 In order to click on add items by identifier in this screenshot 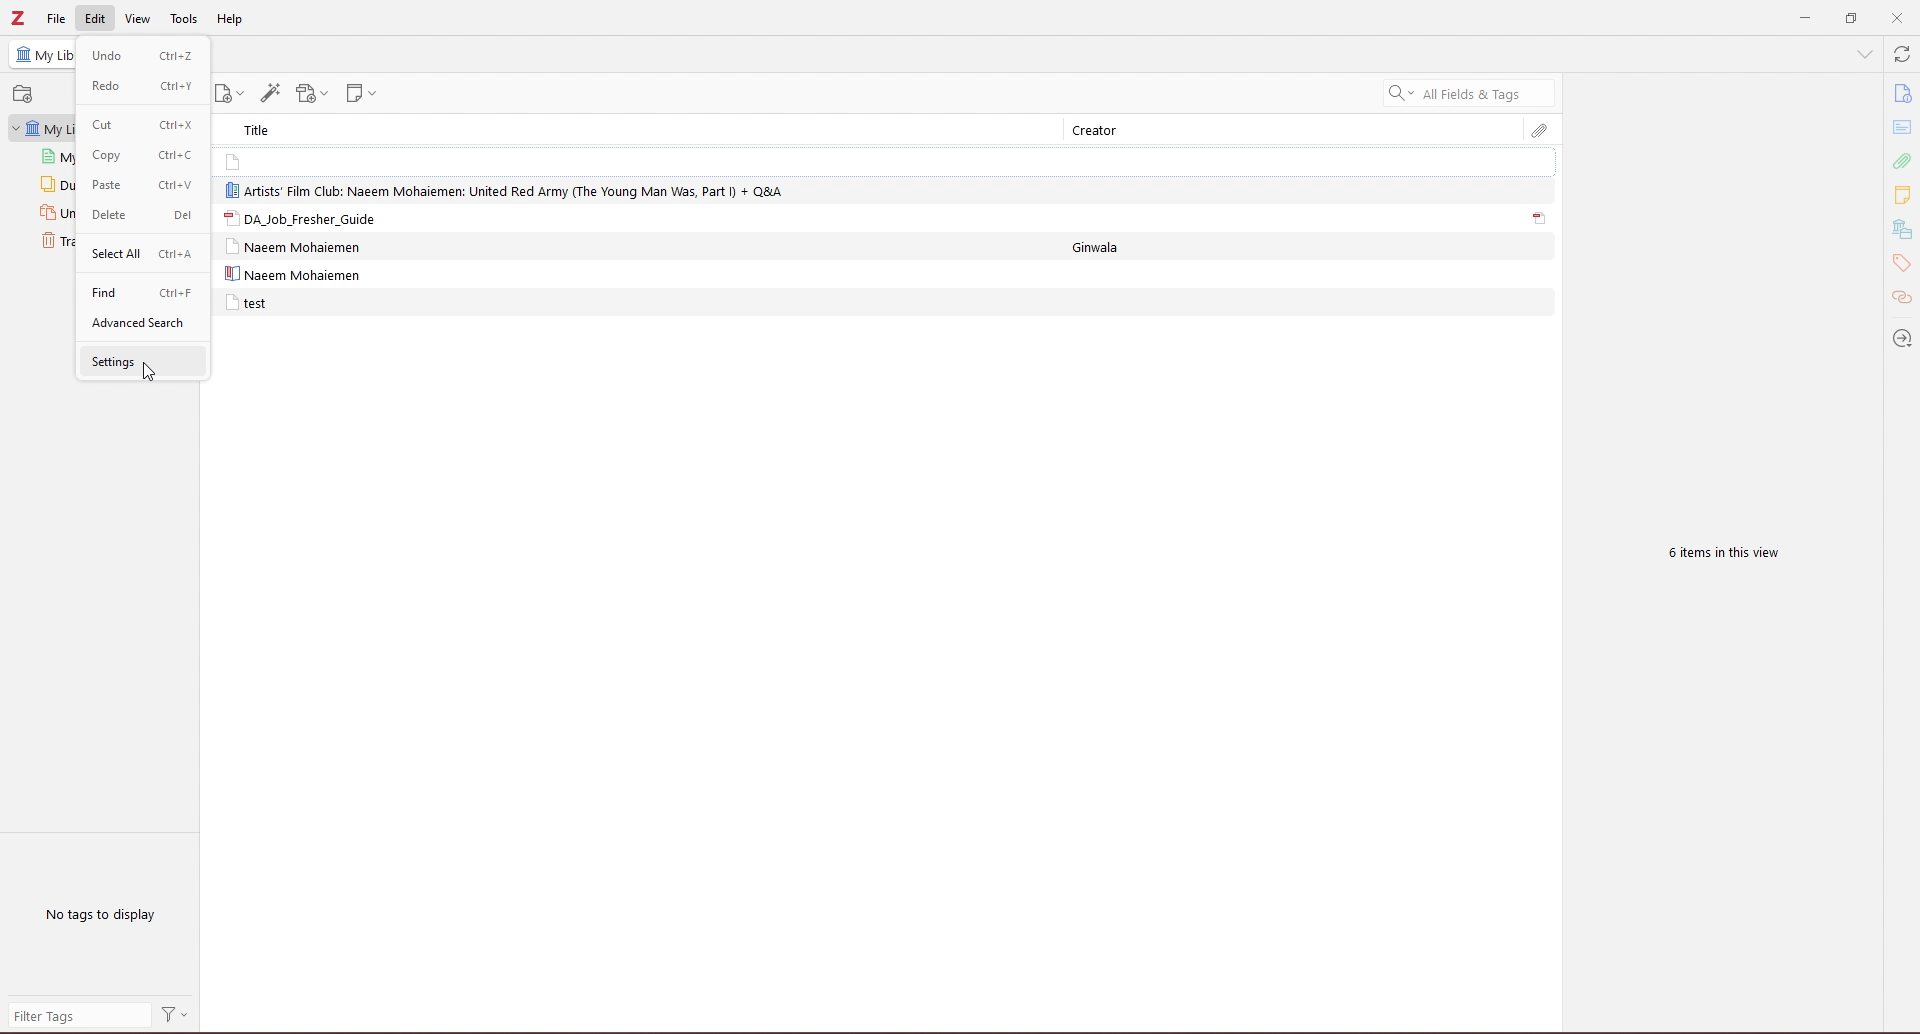, I will do `click(271, 93)`.